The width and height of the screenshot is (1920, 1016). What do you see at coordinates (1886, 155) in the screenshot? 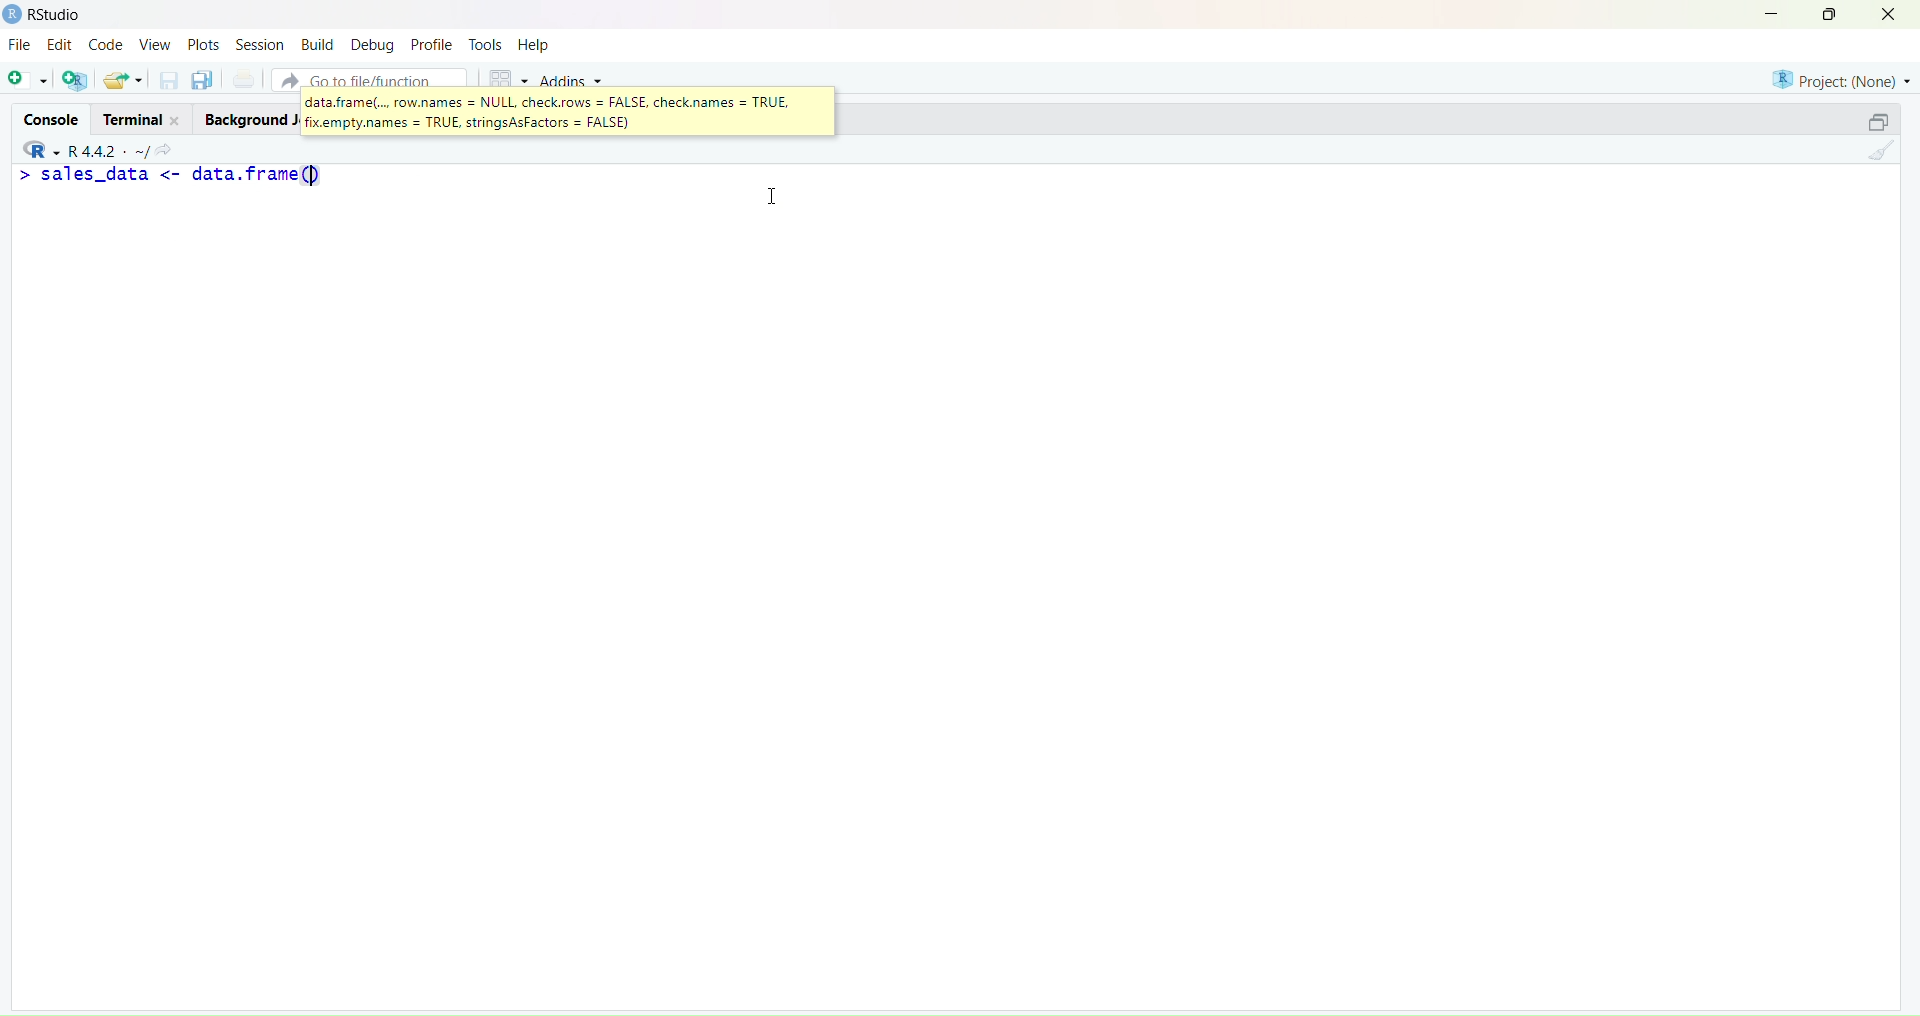
I see `clear` at bounding box center [1886, 155].